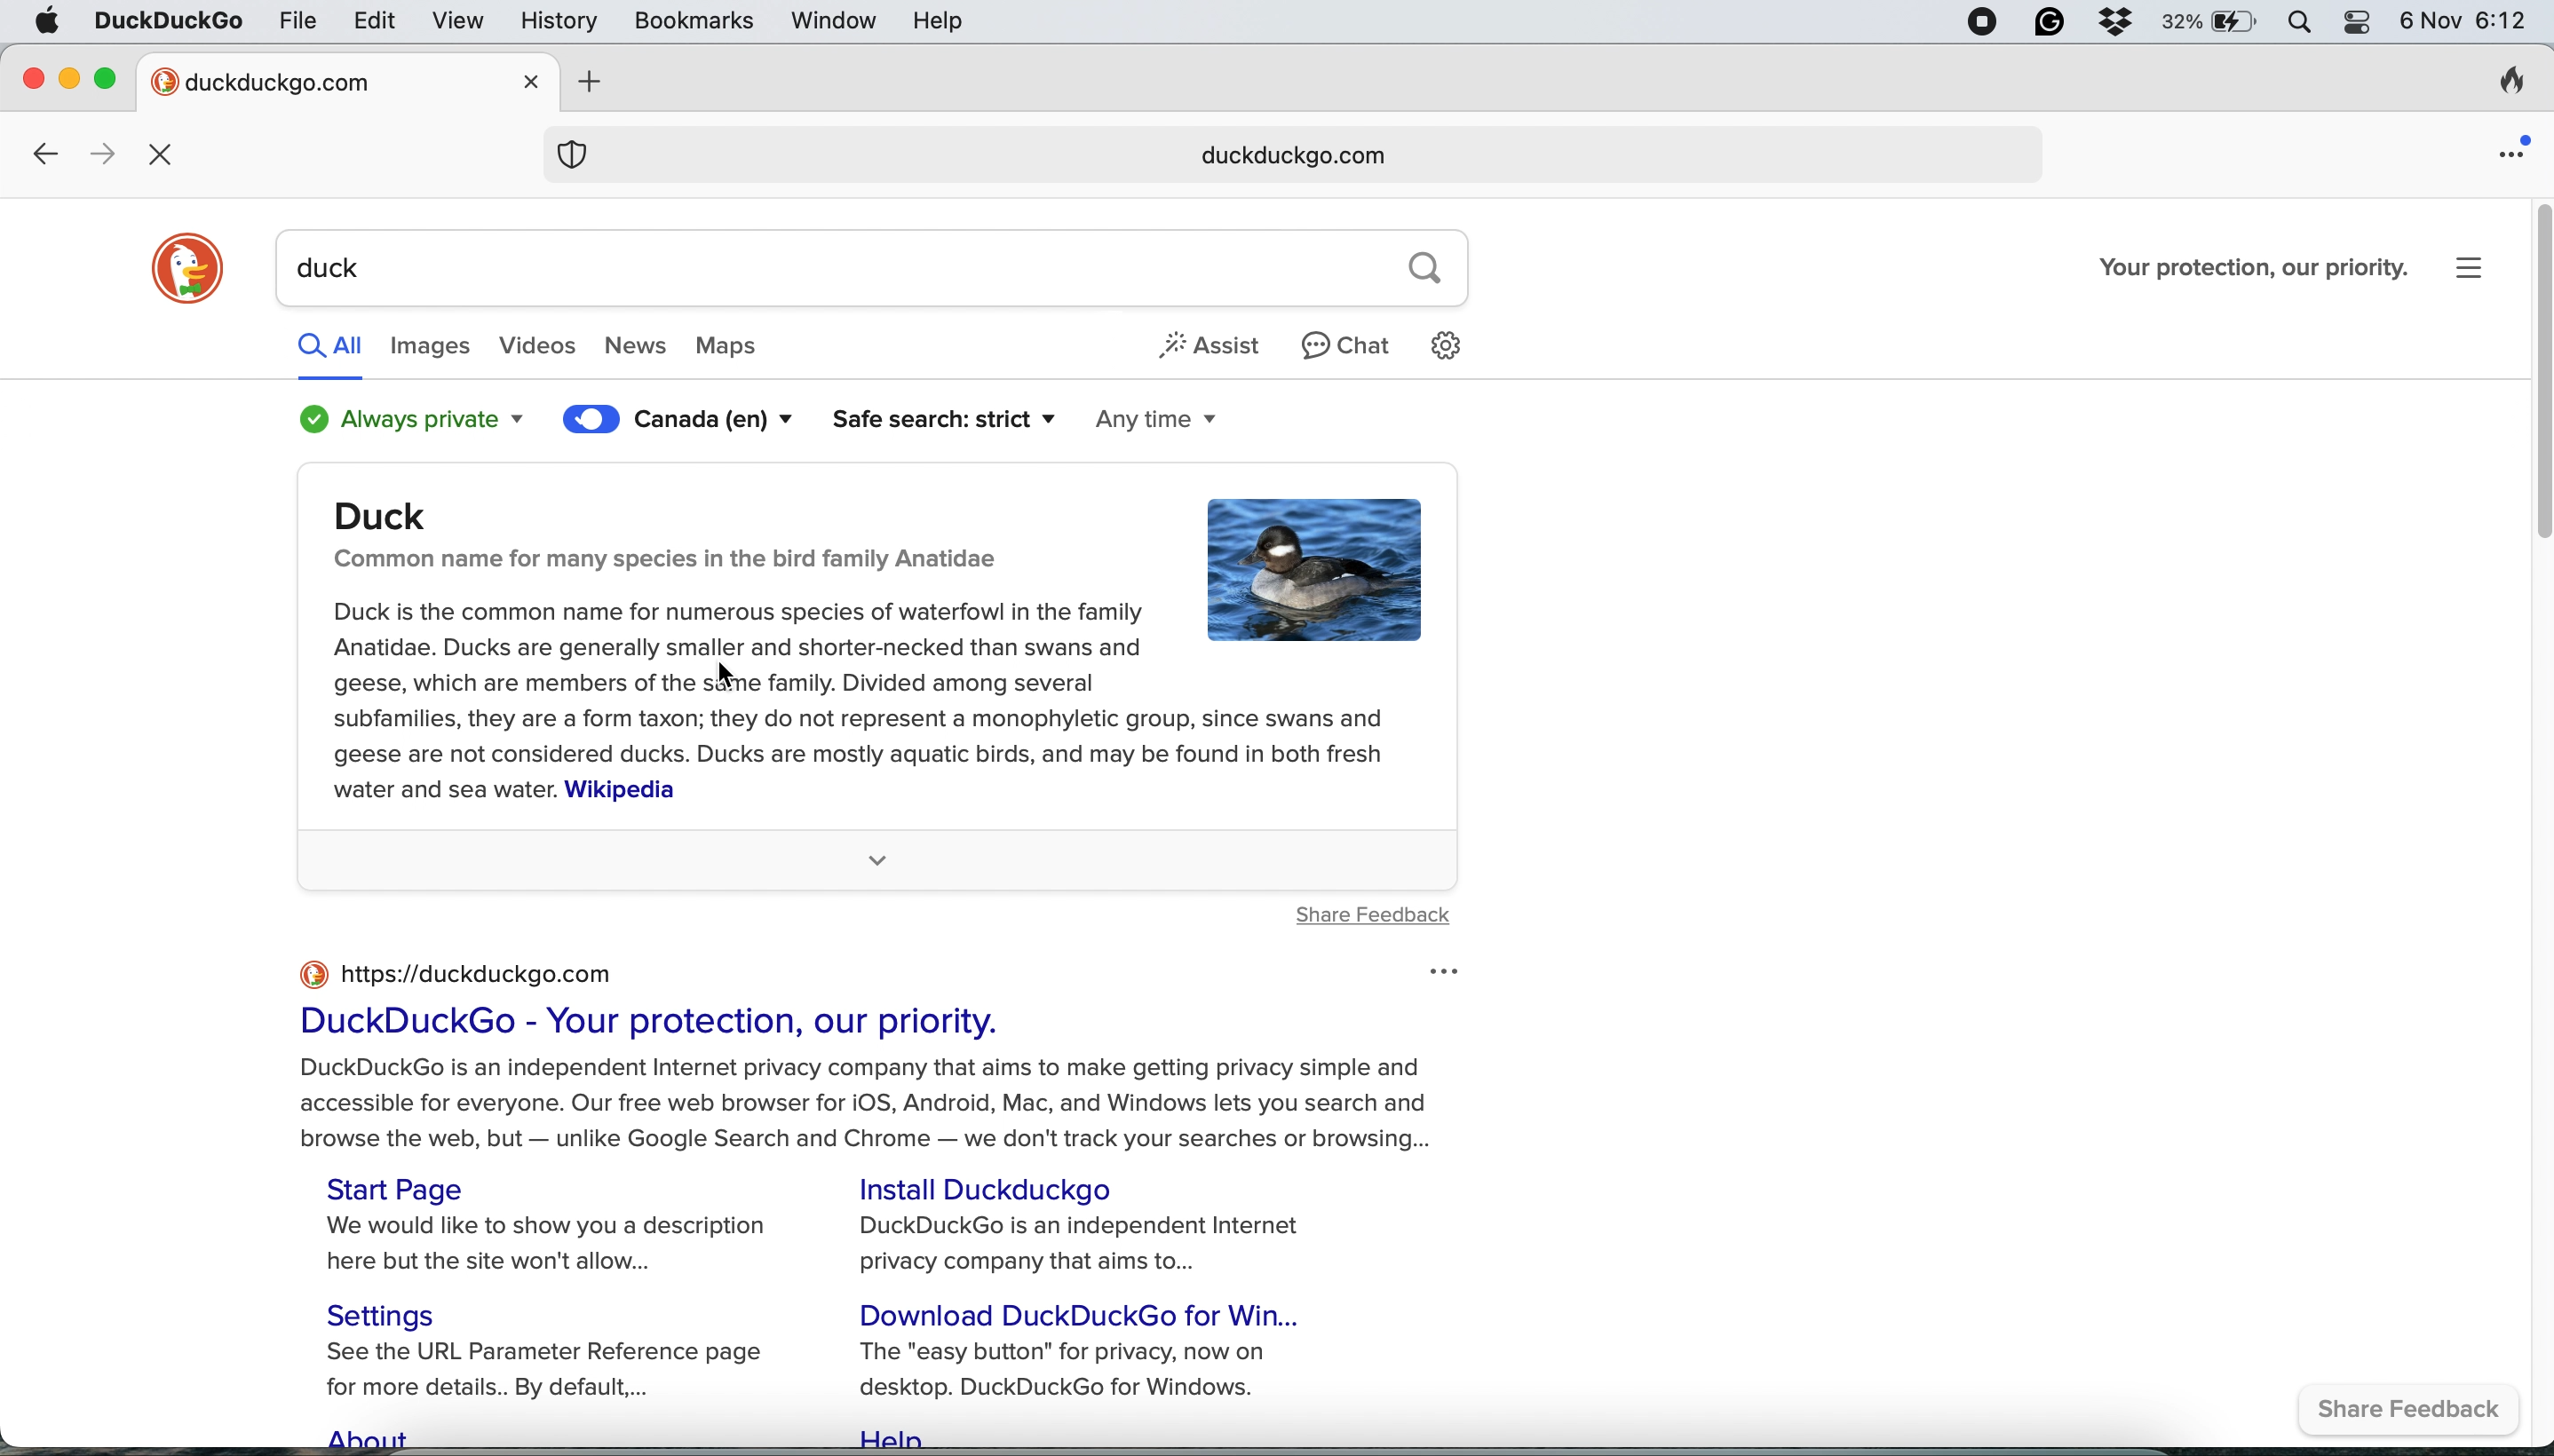 This screenshot has height=1456, width=2554. Describe the element at coordinates (481, 973) in the screenshot. I see `https://duckduckgo.com` at that location.